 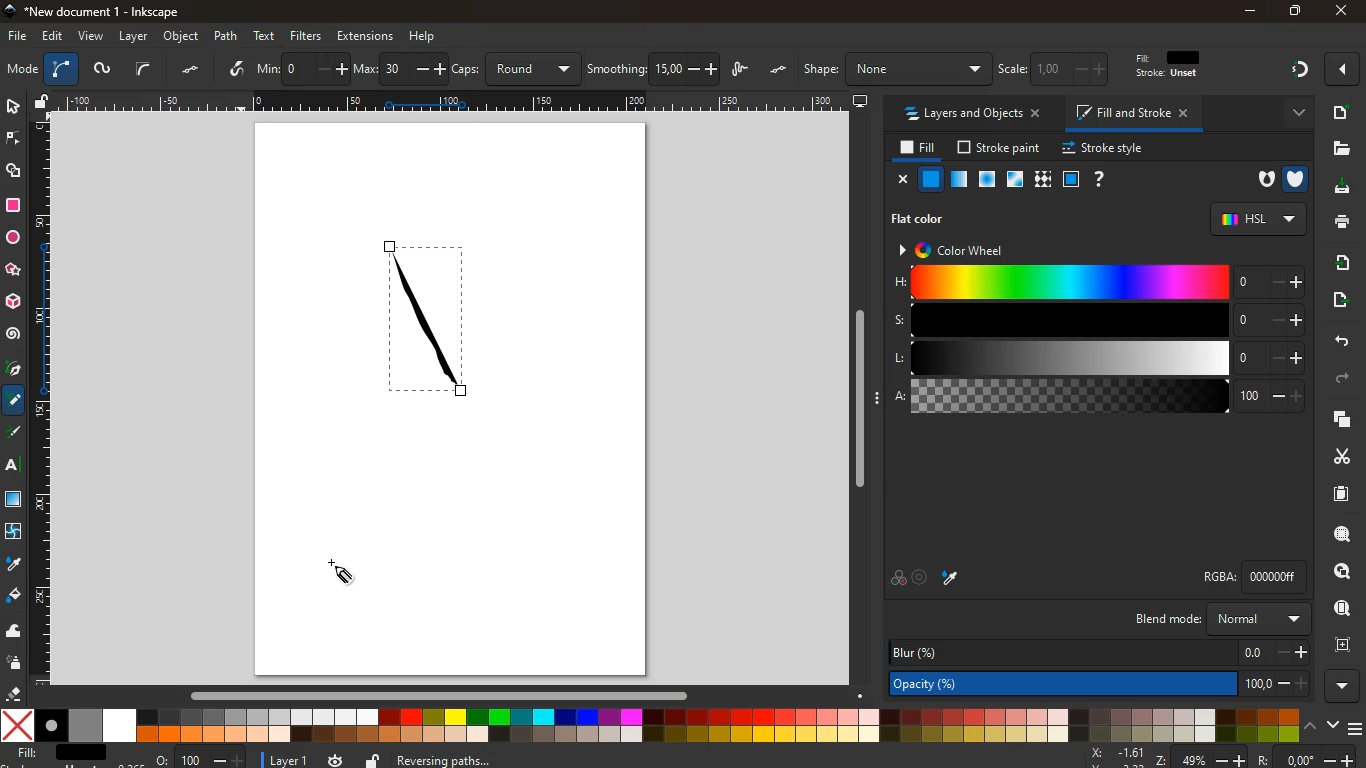 What do you see at coordinates (780, 70) in the screenshot?
I see `dots` at bounding box center [780, 70].